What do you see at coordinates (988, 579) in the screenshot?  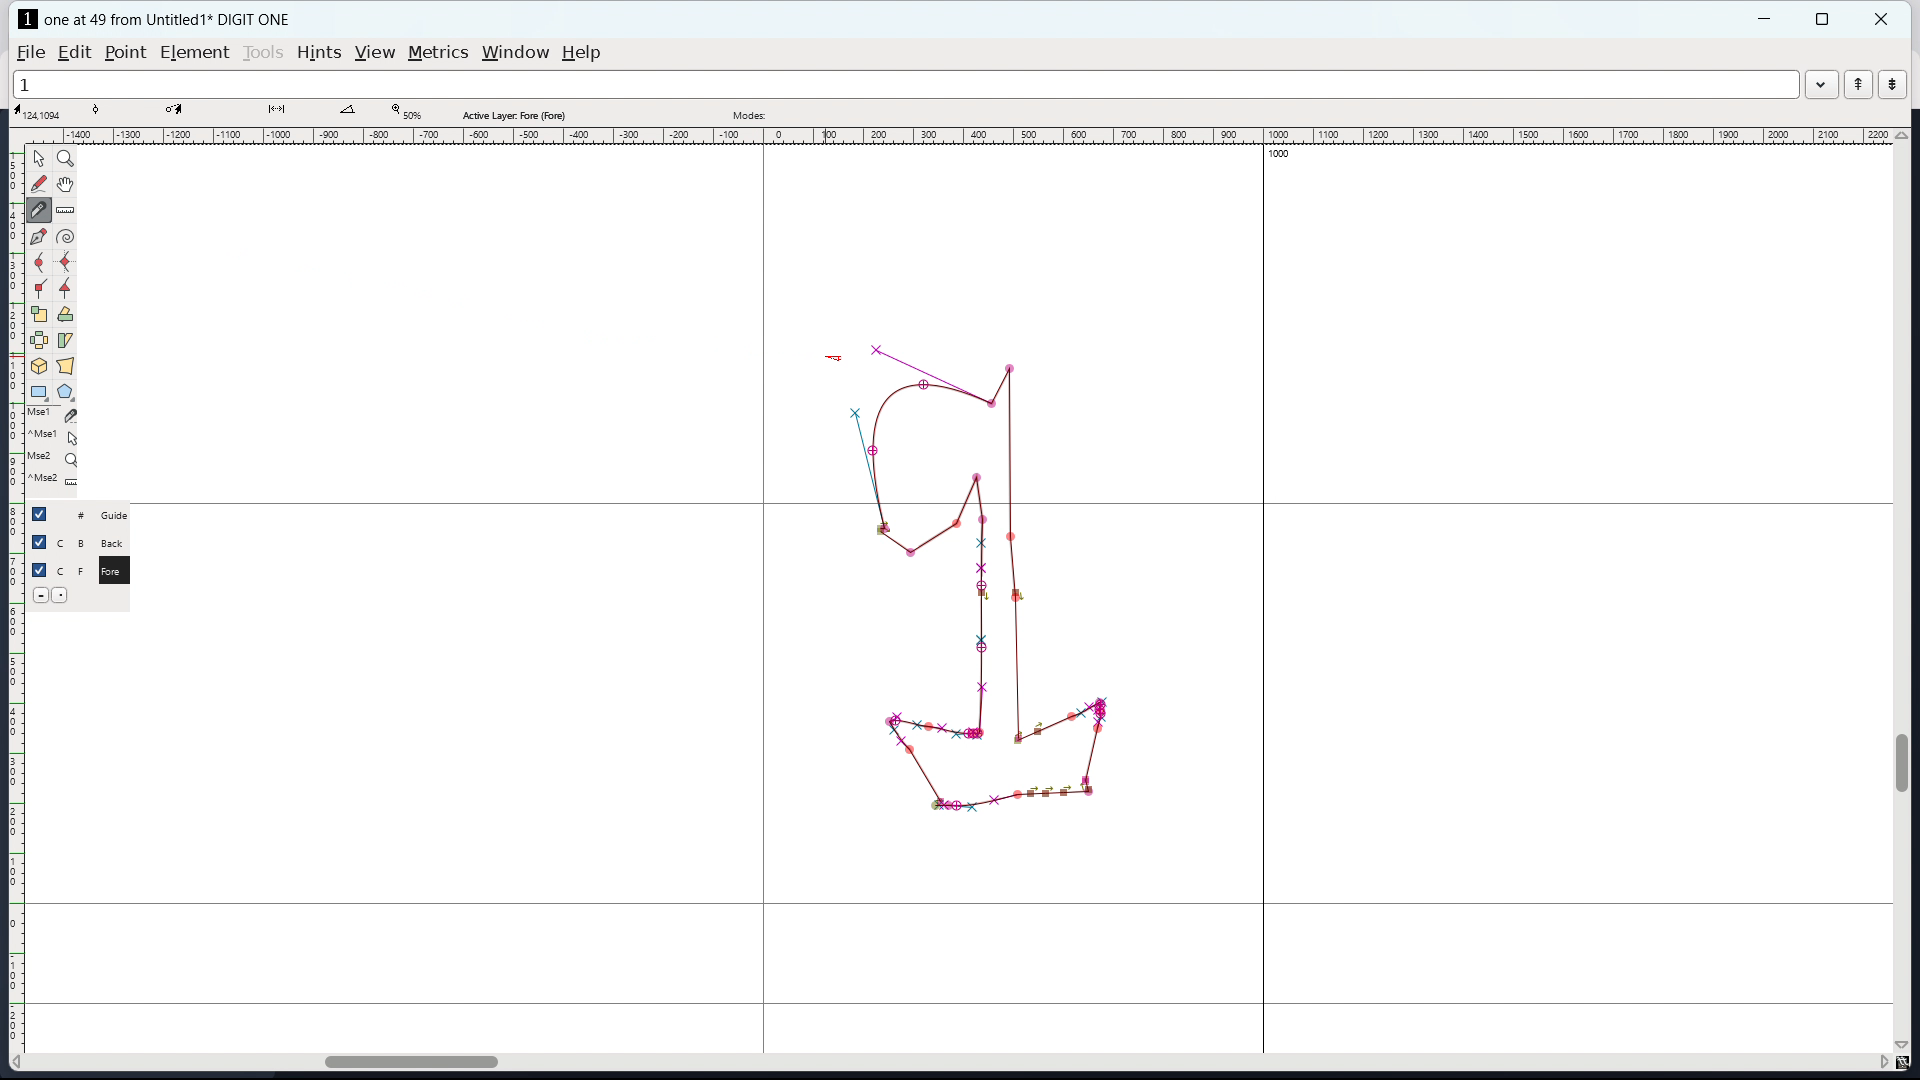 I see `glyph` at bounding box center [988, 579].